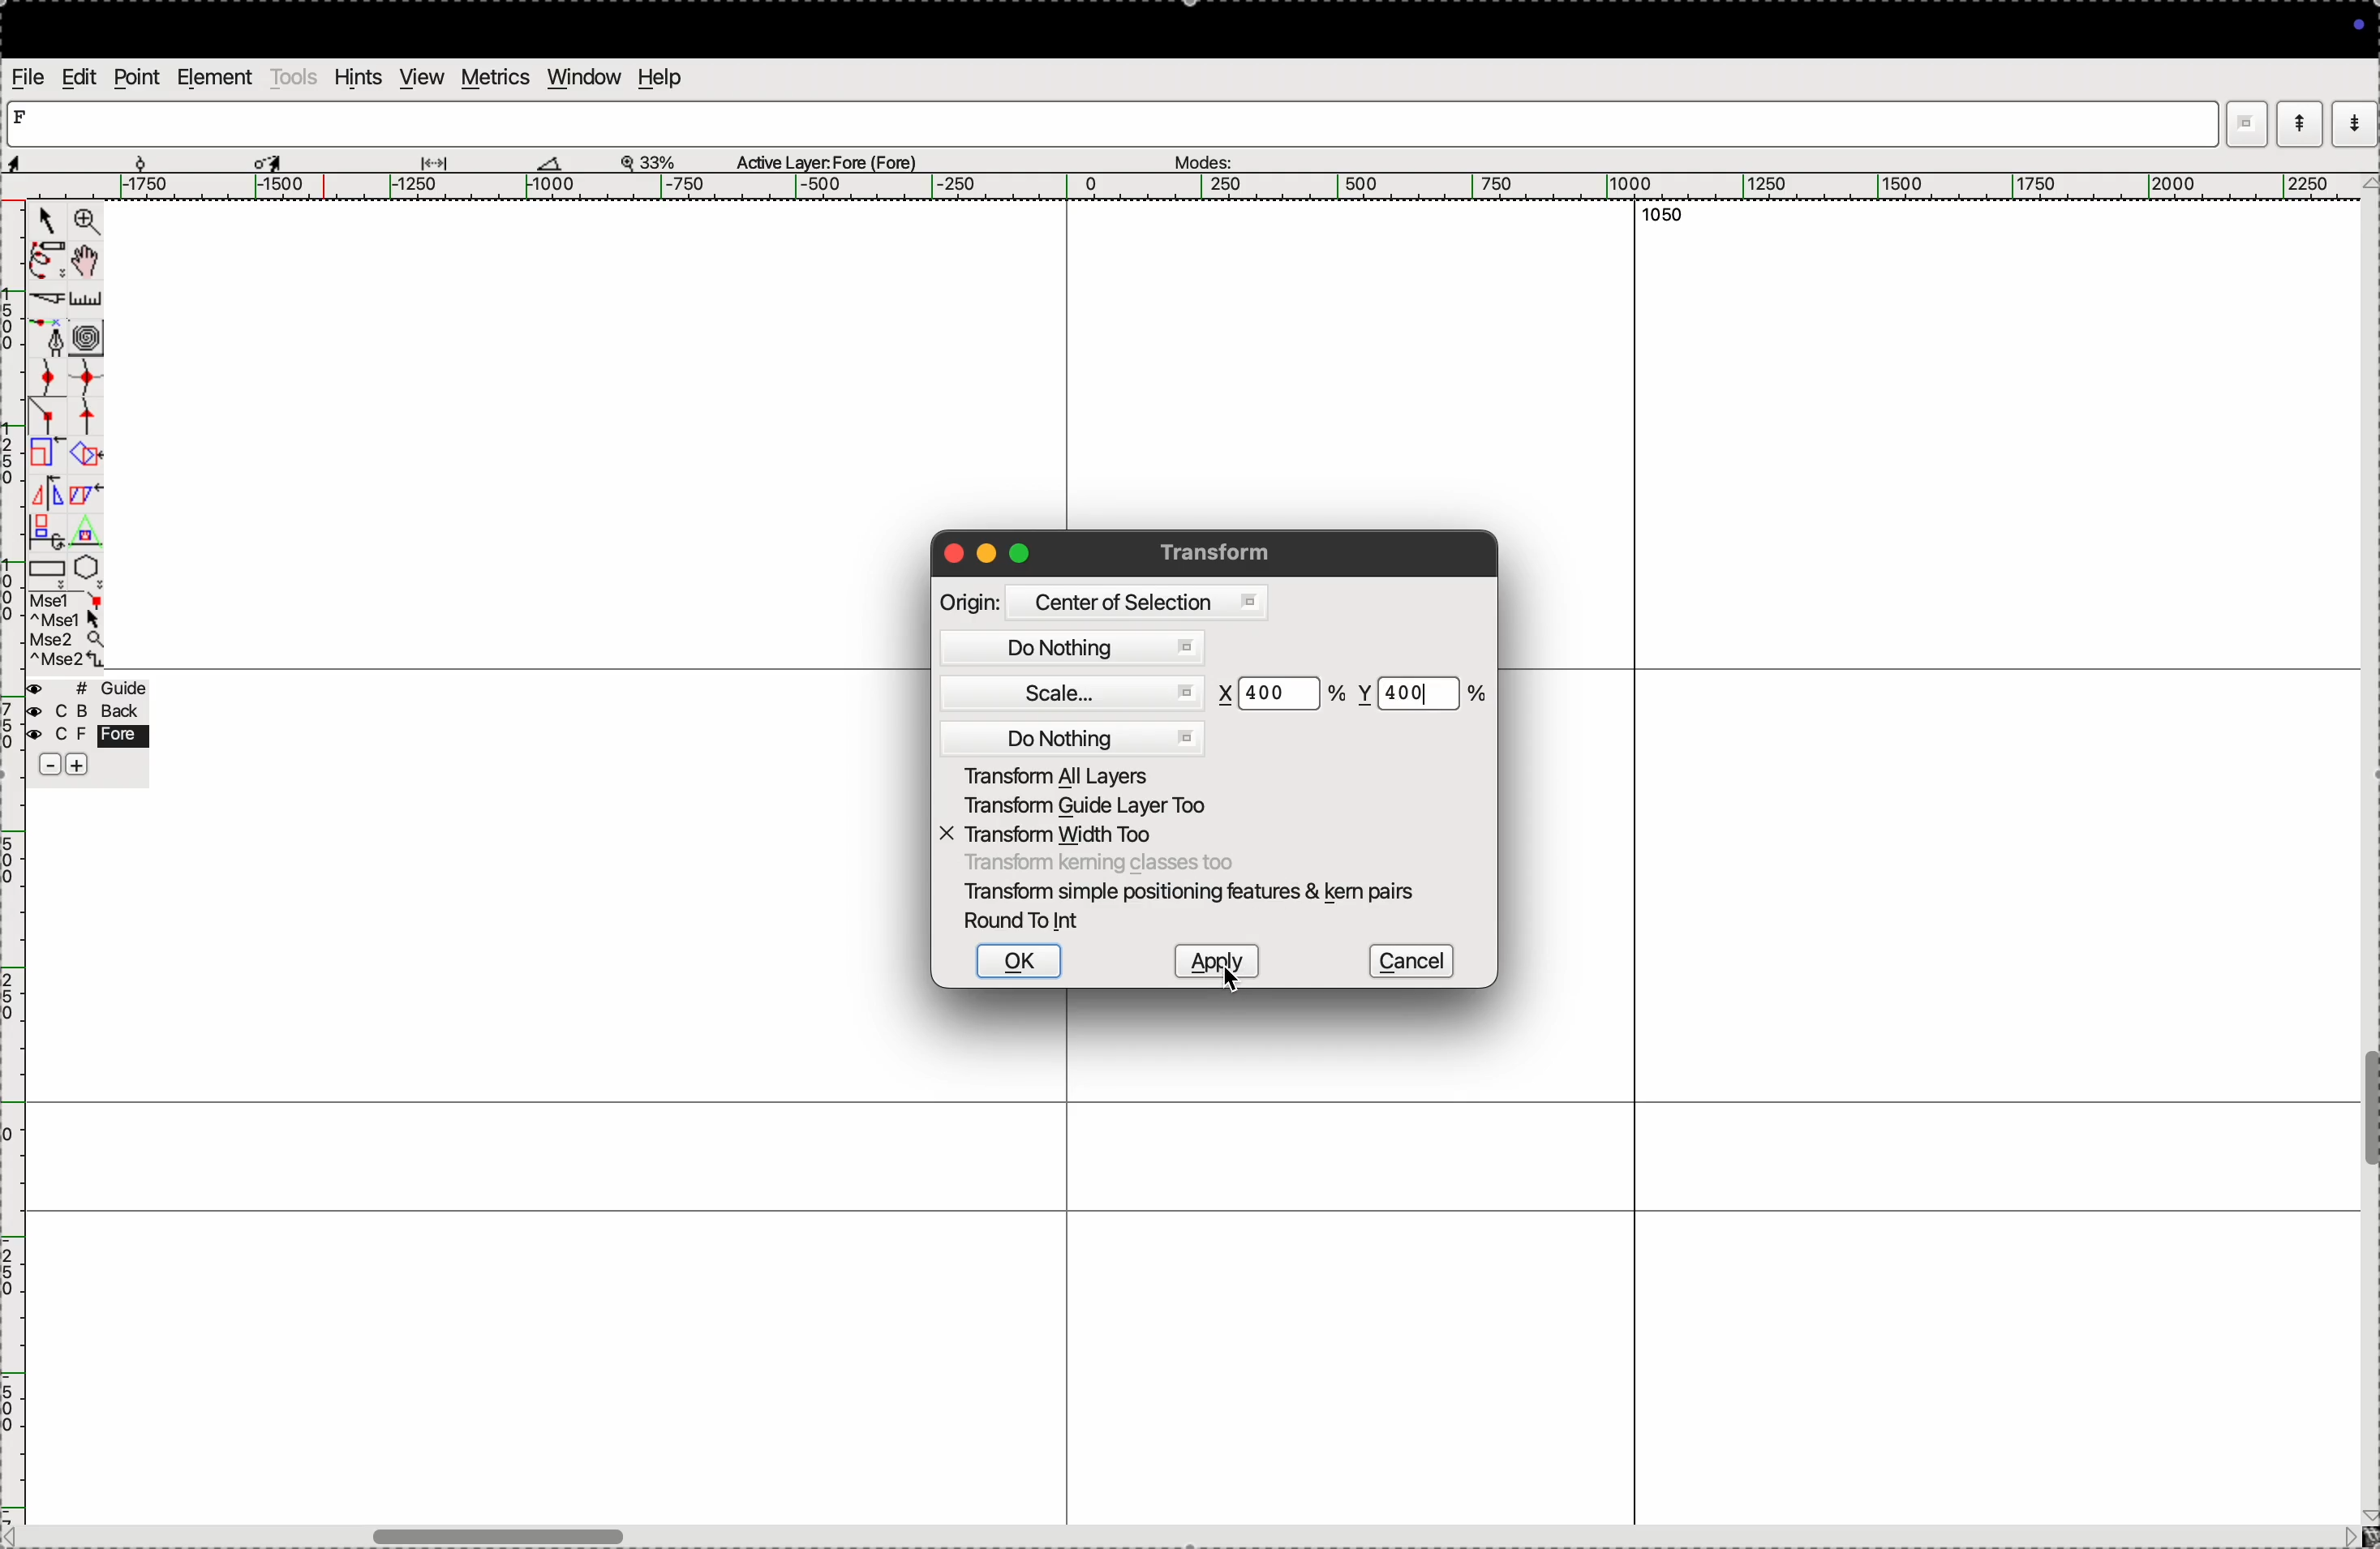 The image size is (2380, 1549). Describe the element at coordinates (658, 77) in the screenshot. I see `help` at that location.